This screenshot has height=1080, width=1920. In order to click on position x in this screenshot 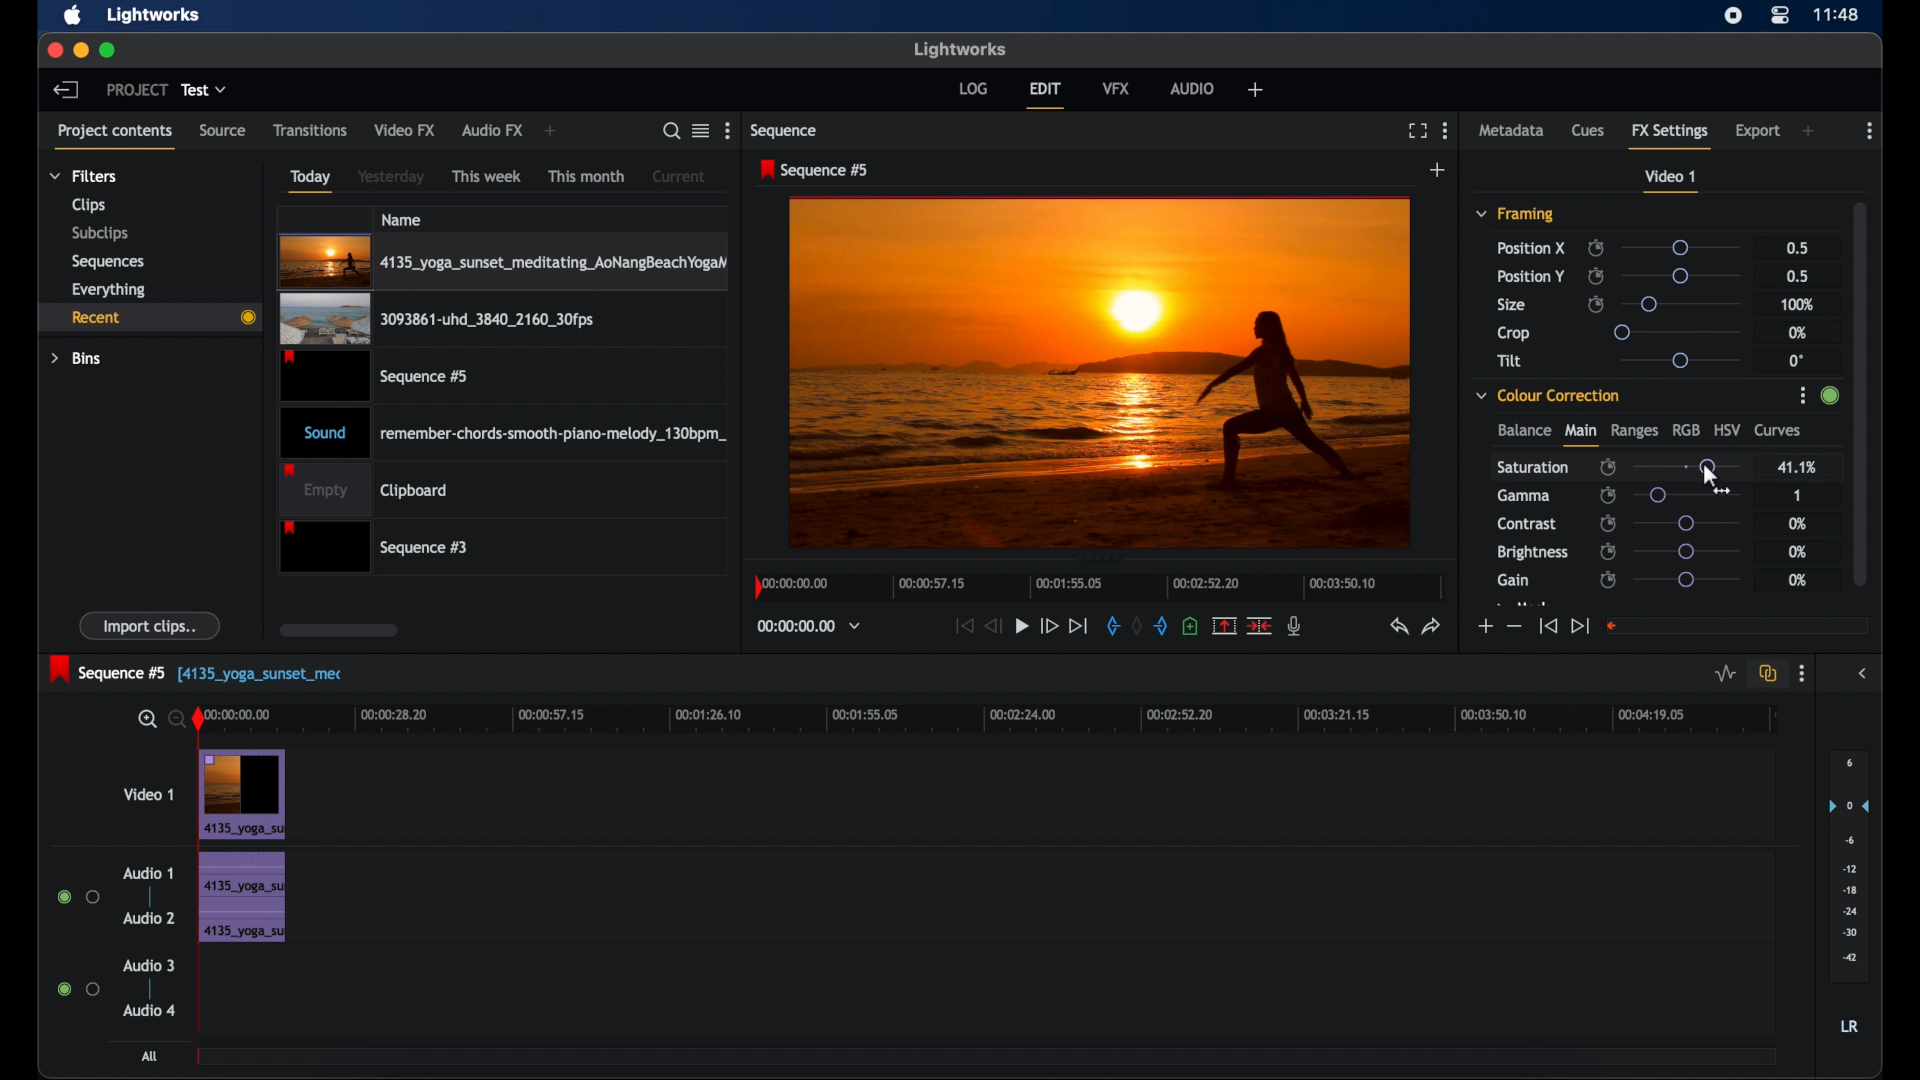, I will do `click(1531, 247)`.